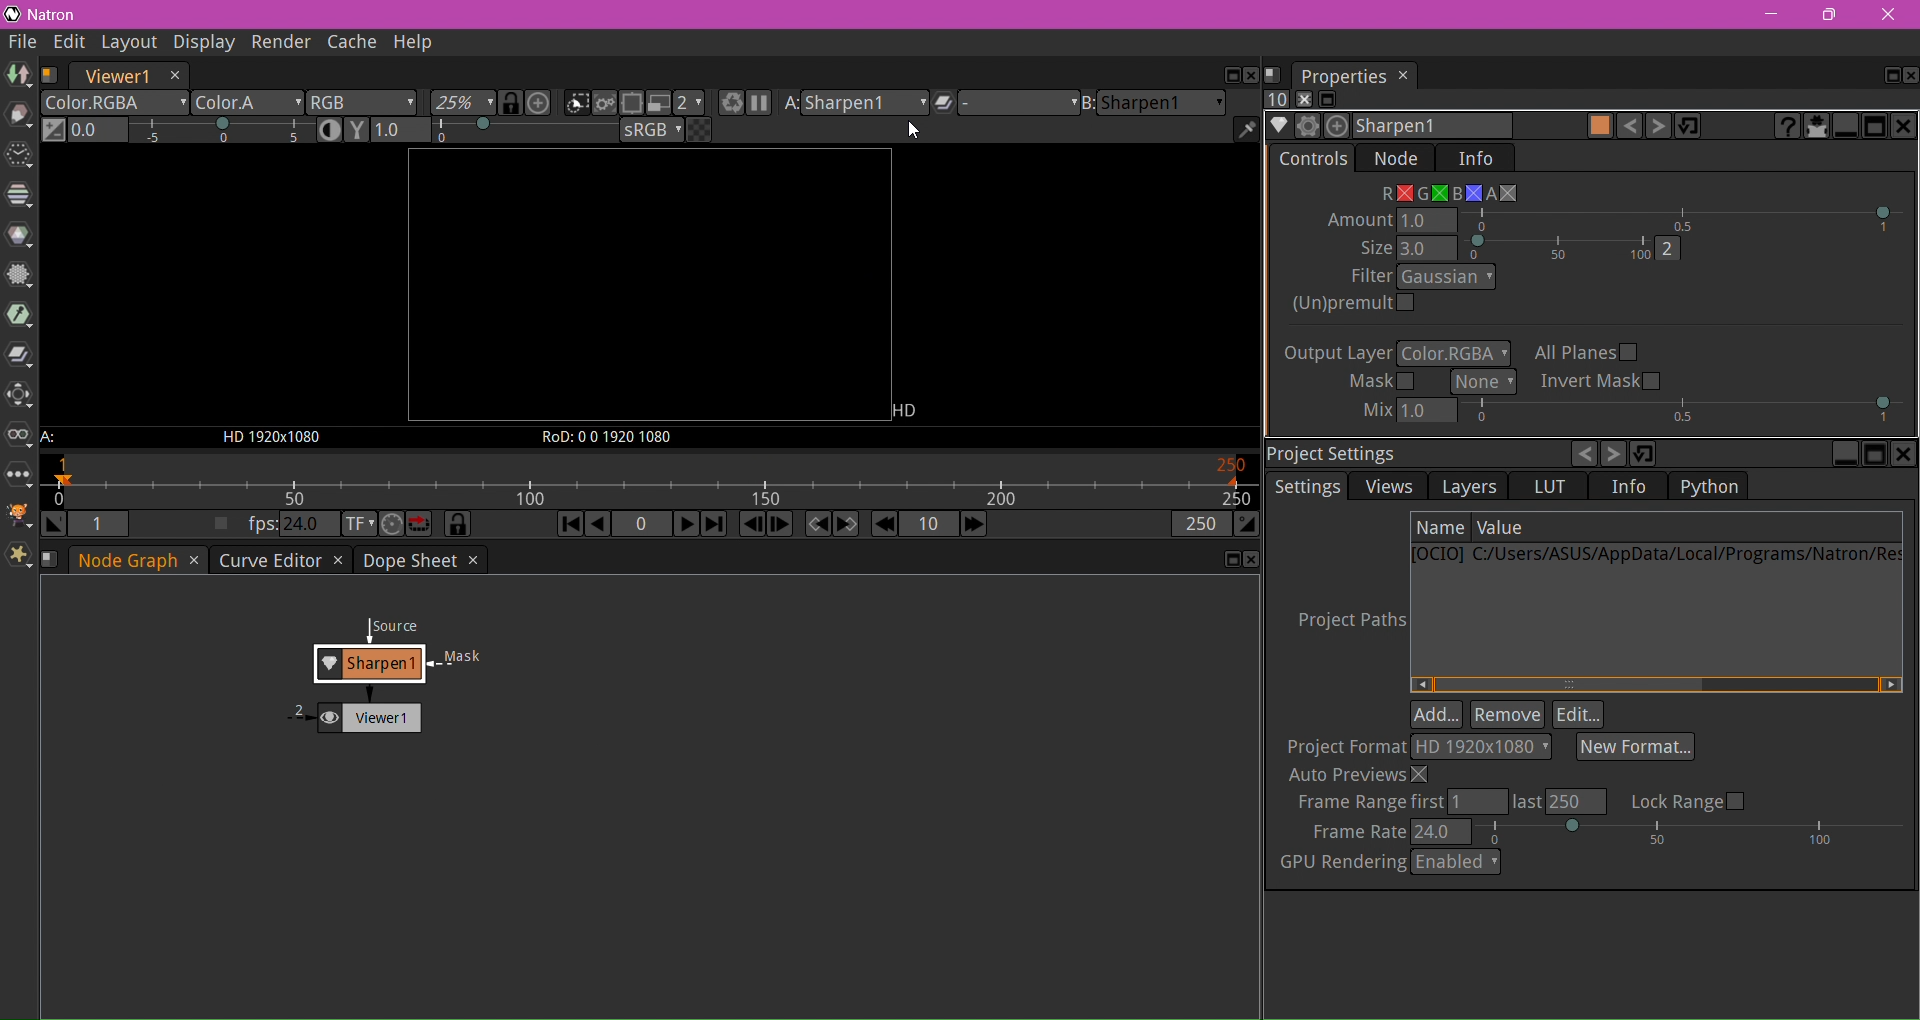  What do you see at coordinates (19, 277) in the screenshot?
I see `Filter` at bounding box center [19, 277].